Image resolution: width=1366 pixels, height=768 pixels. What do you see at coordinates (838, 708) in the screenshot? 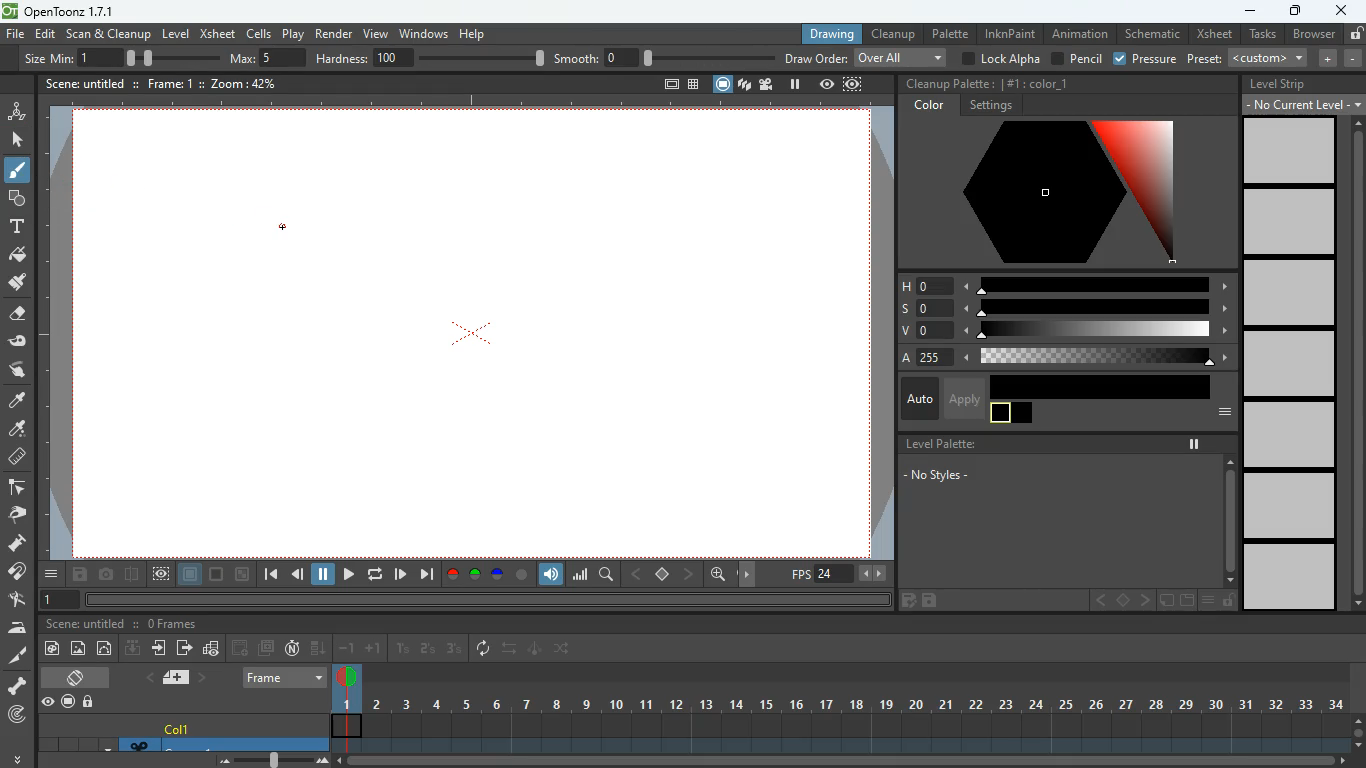
I see `frames` at bounding box center [838, 708].